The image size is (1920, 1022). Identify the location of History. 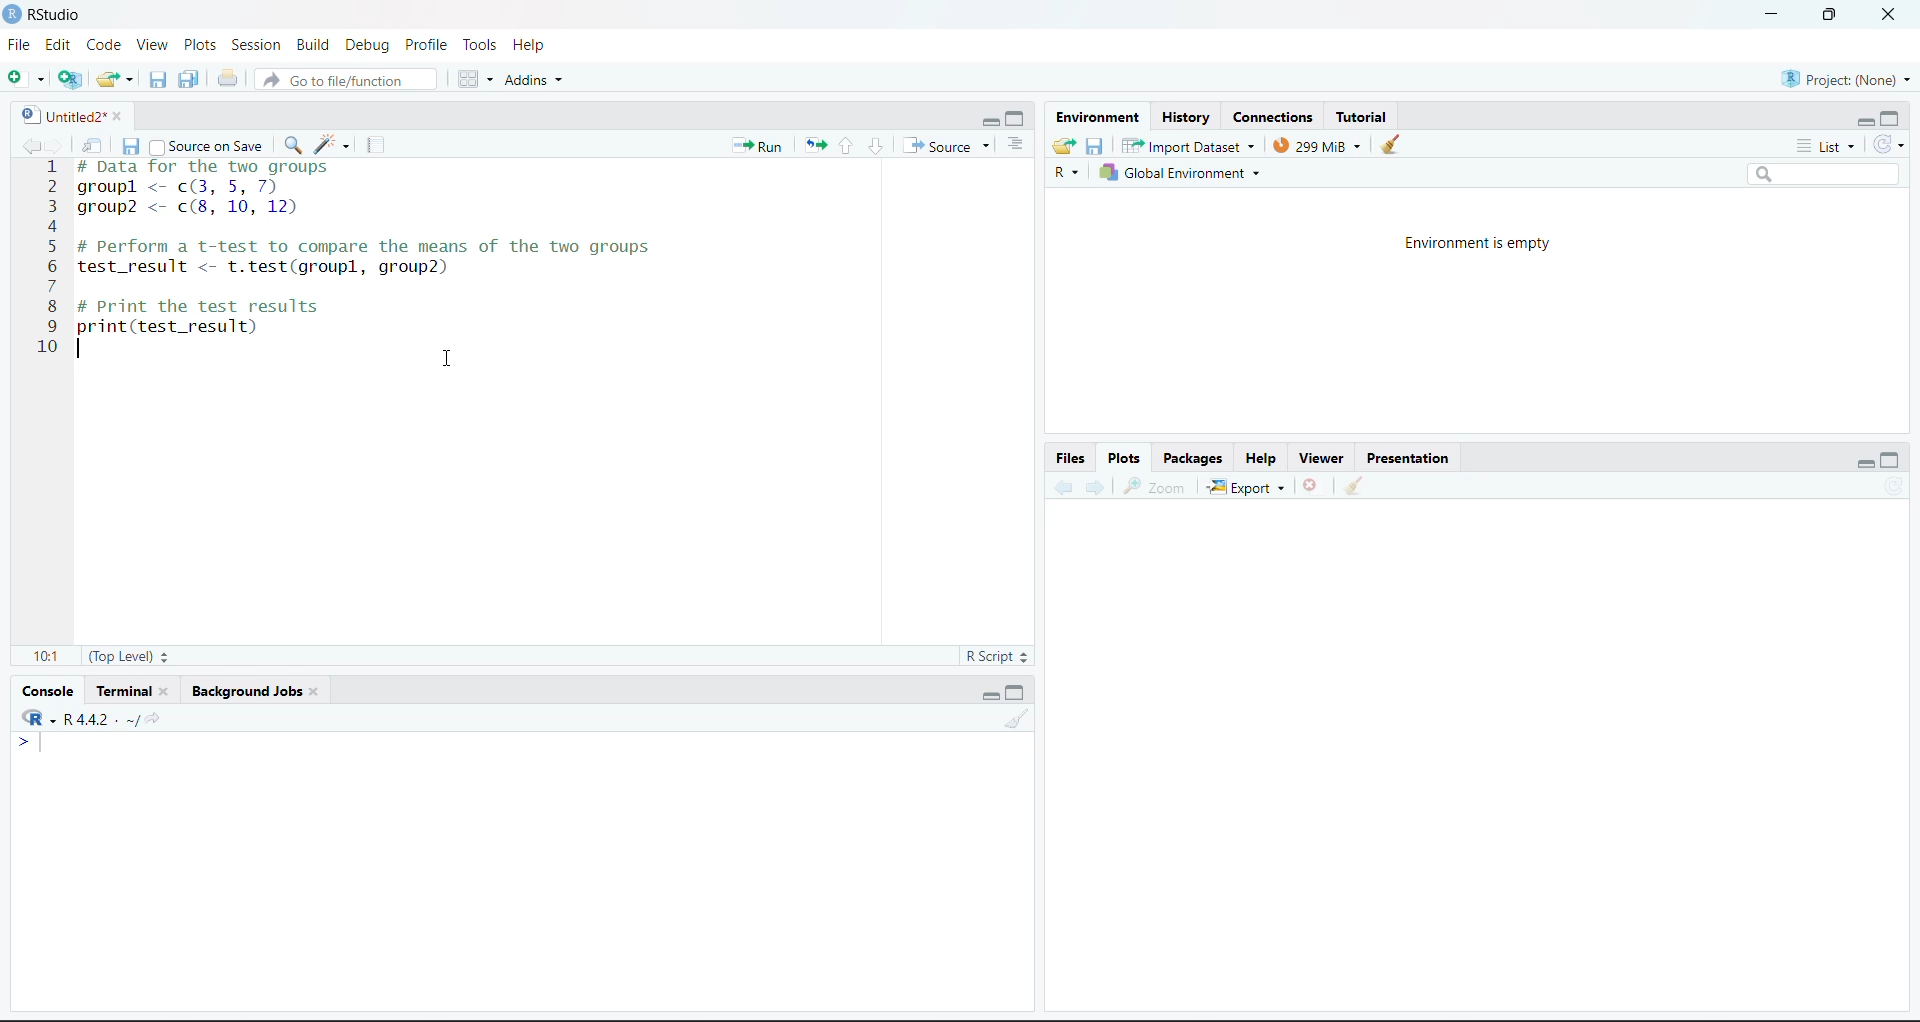
(1187, 117).